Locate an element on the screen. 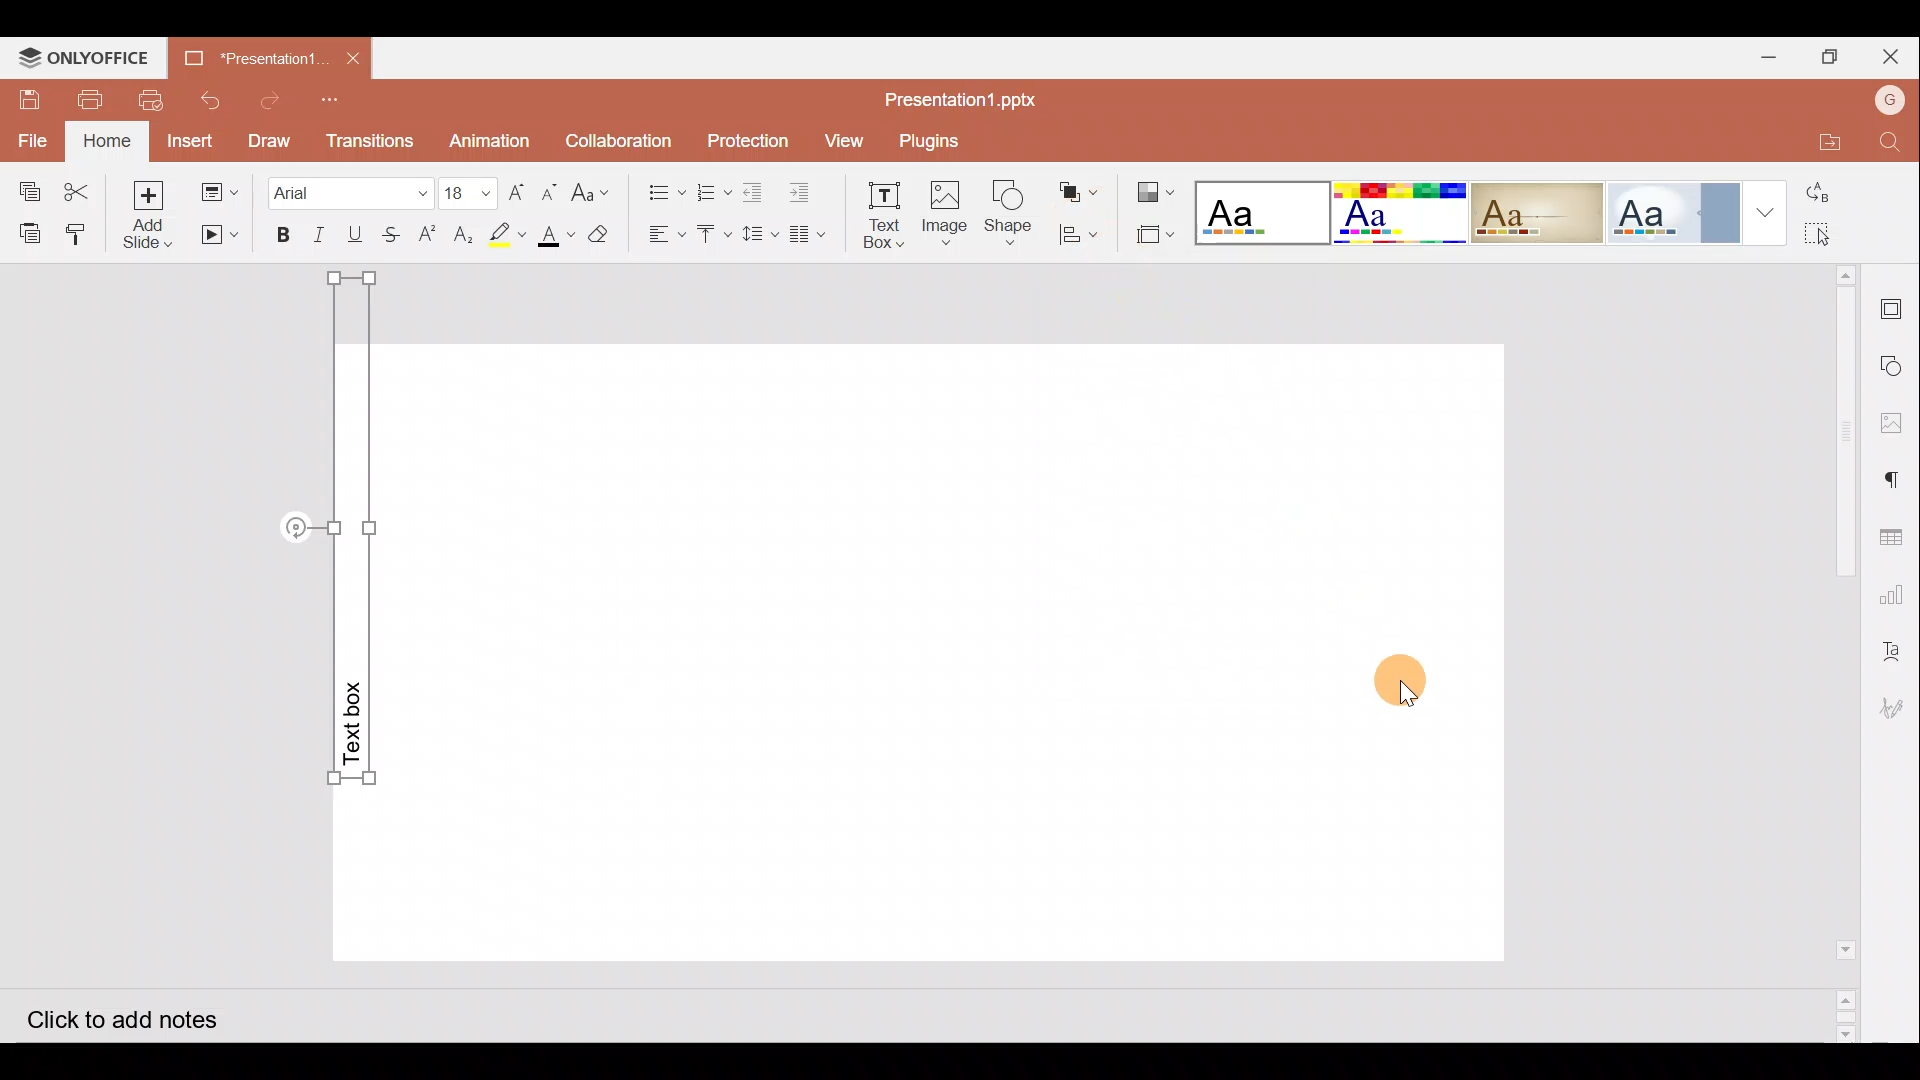 The image size is (1920, 1080). Vertical align is located at coordinates (713, 238).